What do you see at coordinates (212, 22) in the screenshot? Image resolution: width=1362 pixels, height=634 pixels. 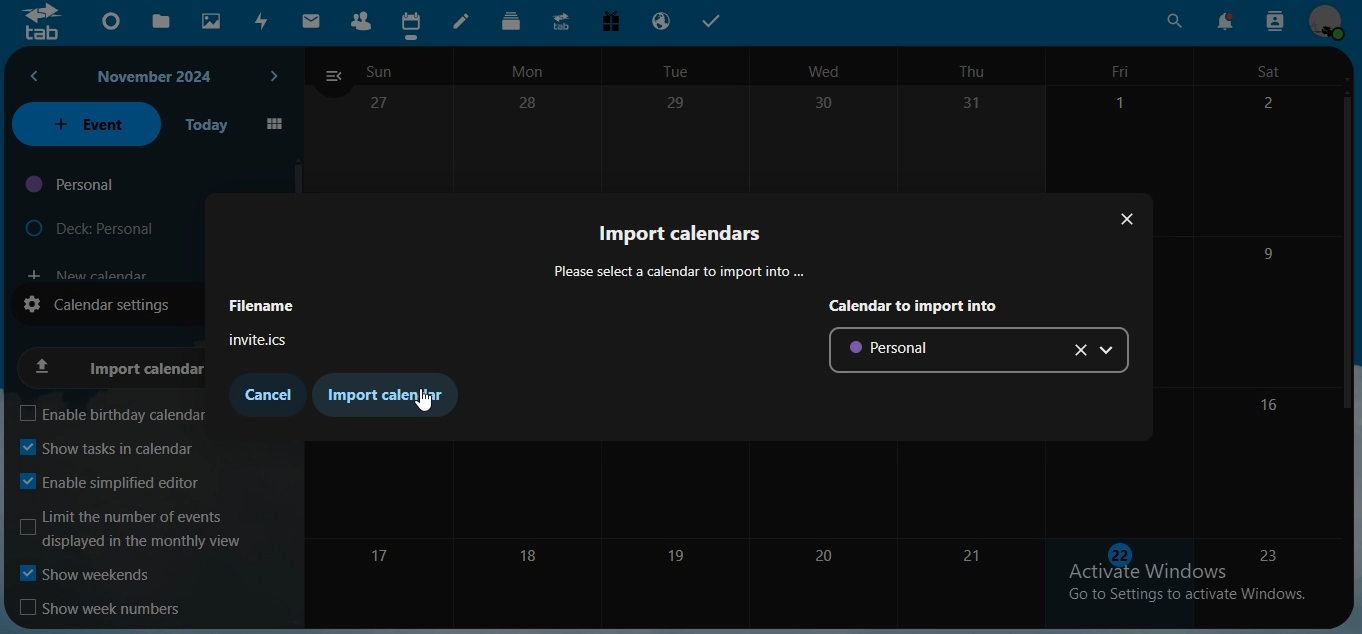 I see `photos` at bounding box center [212, 22].